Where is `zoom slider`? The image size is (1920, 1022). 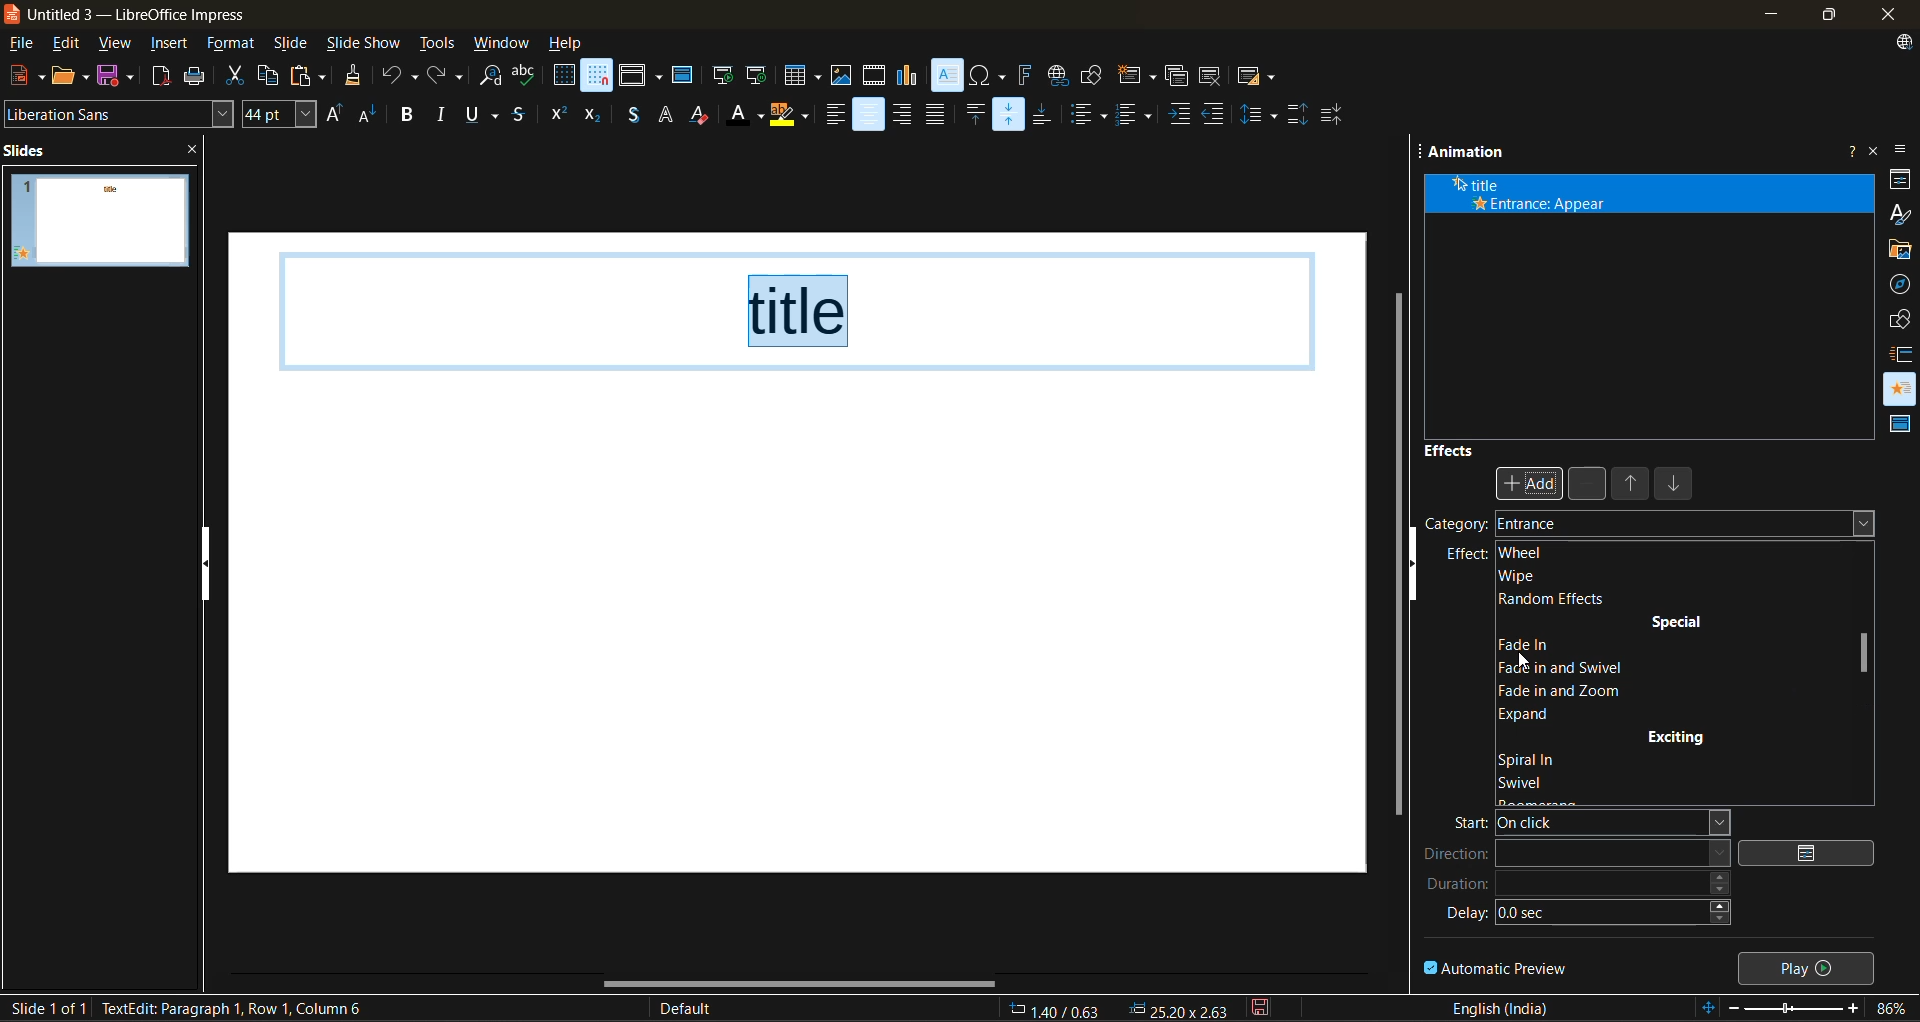
zoom slider is located at coordinates (1800, 1010).